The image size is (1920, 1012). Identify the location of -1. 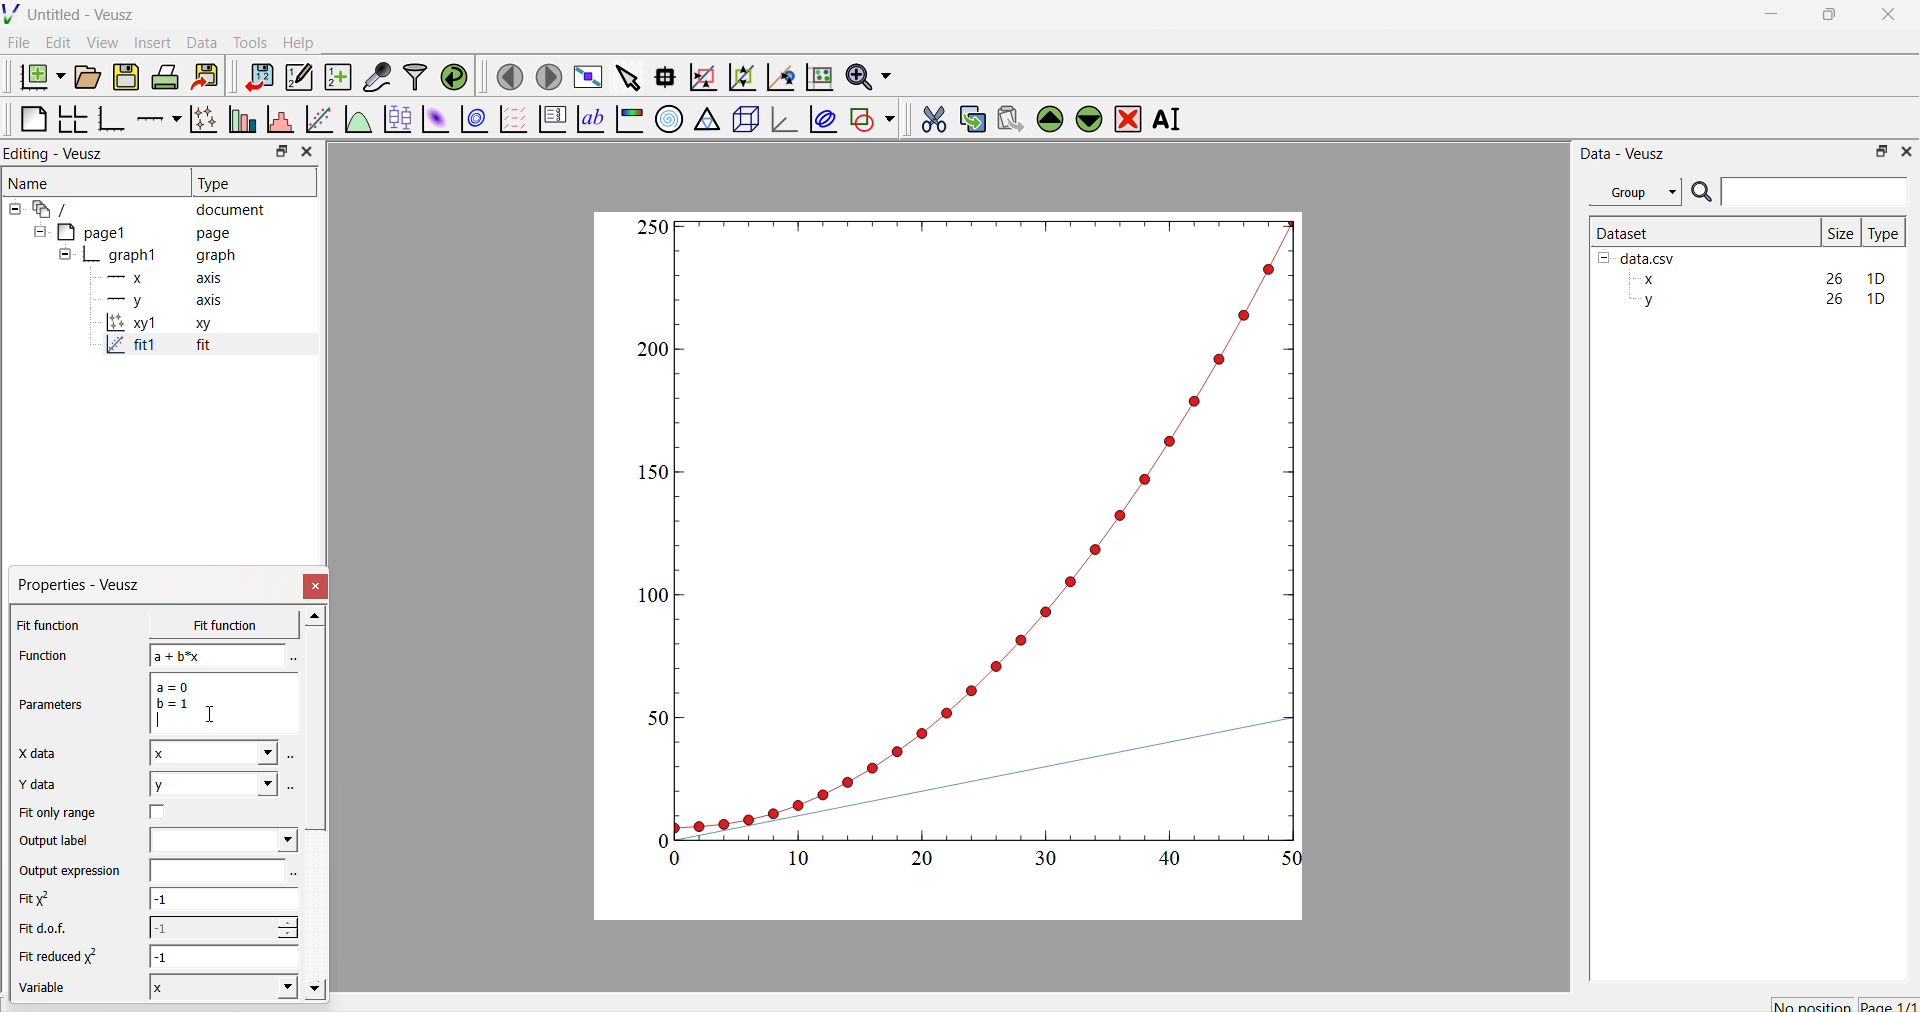
(223, 927).